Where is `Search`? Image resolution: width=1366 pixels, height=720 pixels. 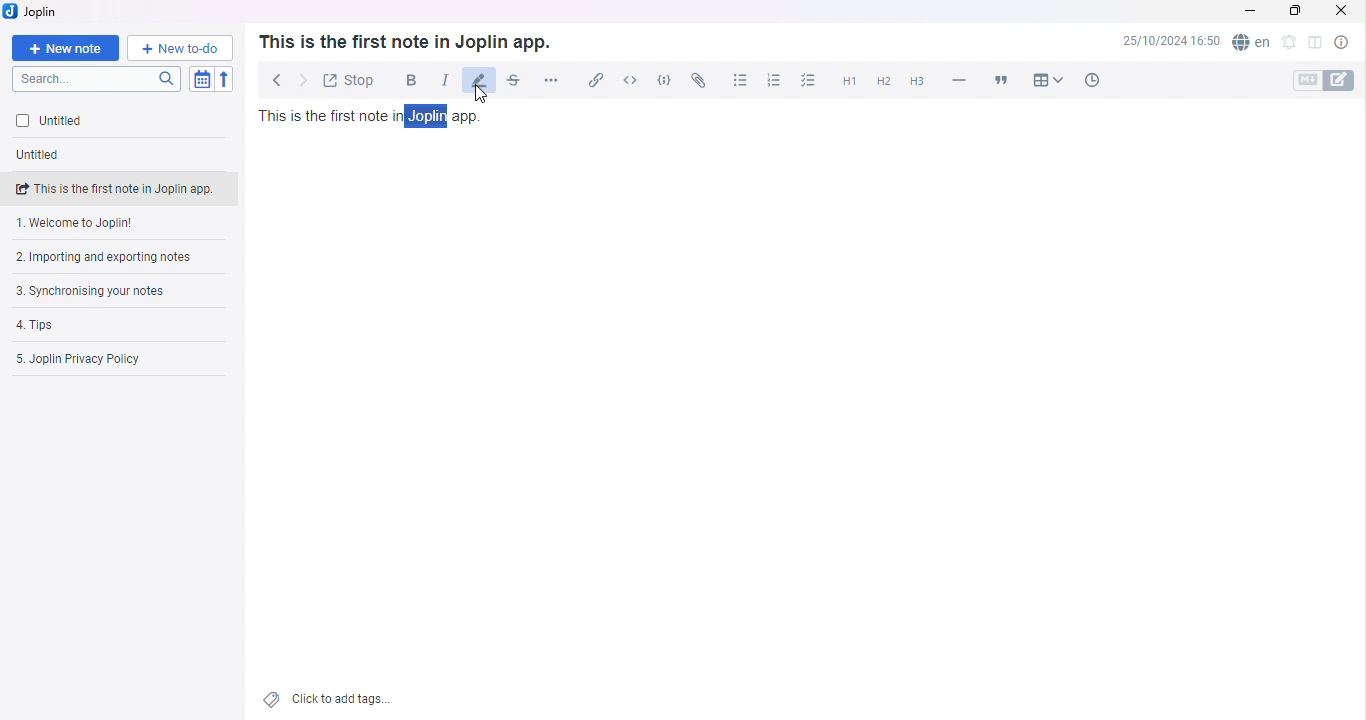
Search is located at coordinates (100, 79).